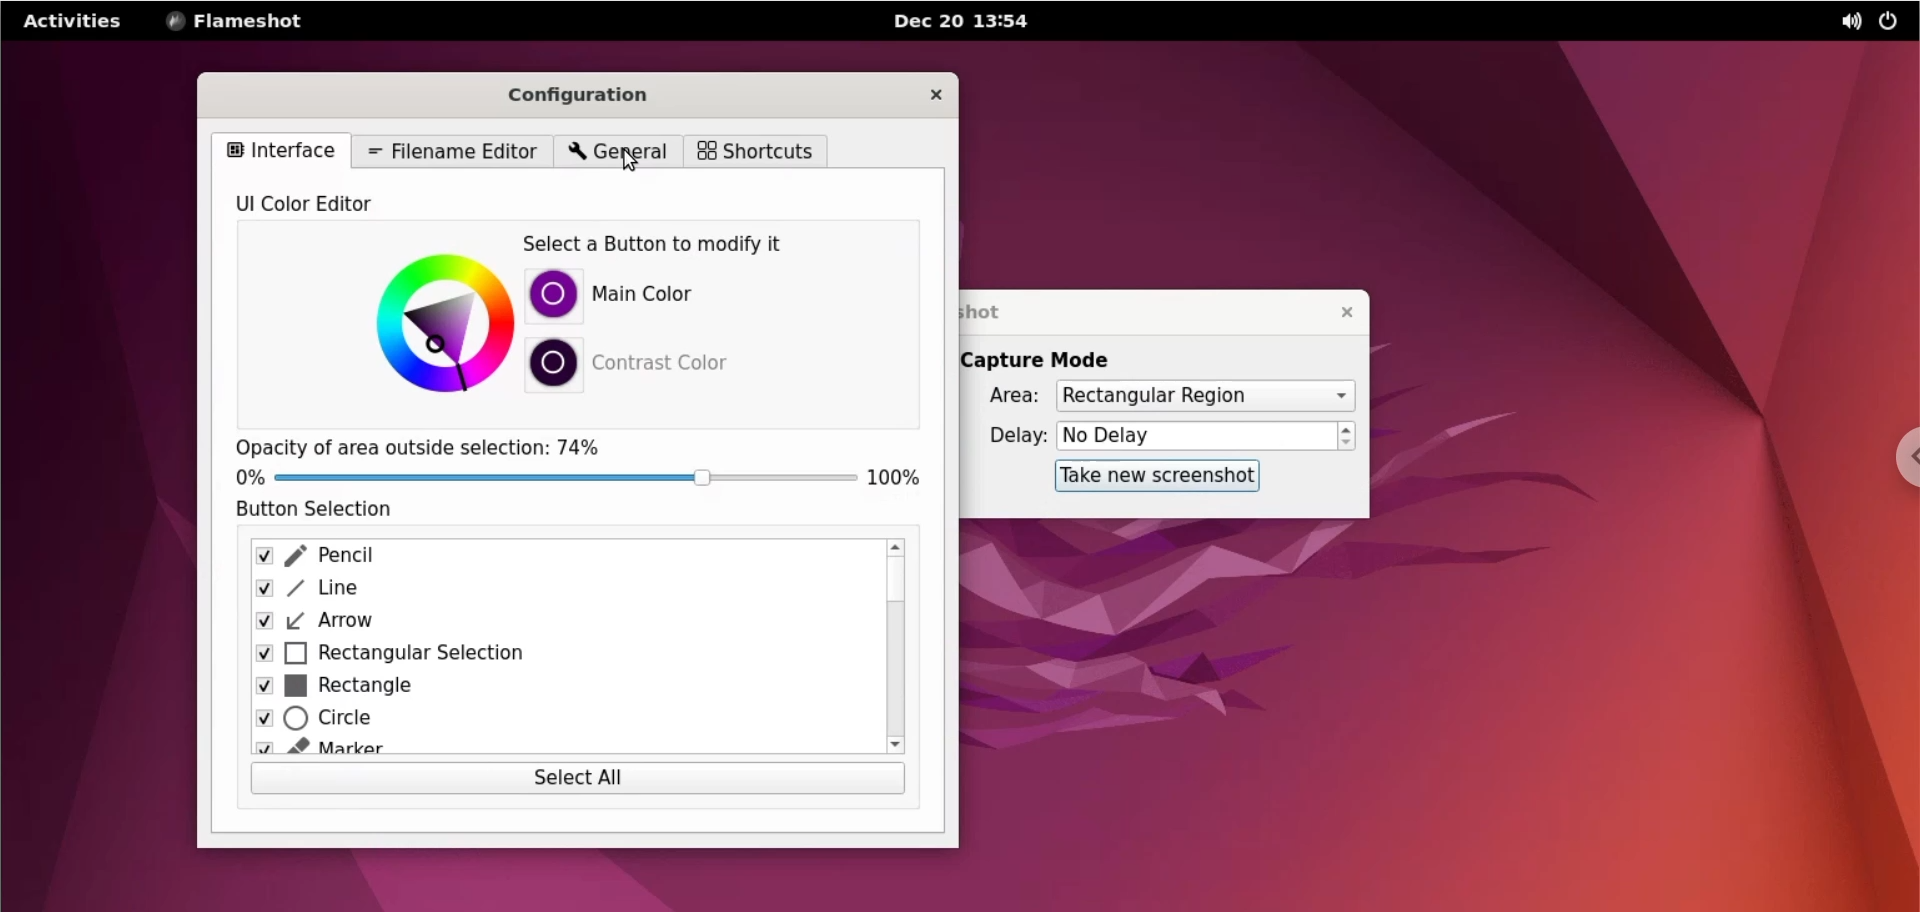  I want to click on opacity of area outside selection: 74%, so click(437, 448).